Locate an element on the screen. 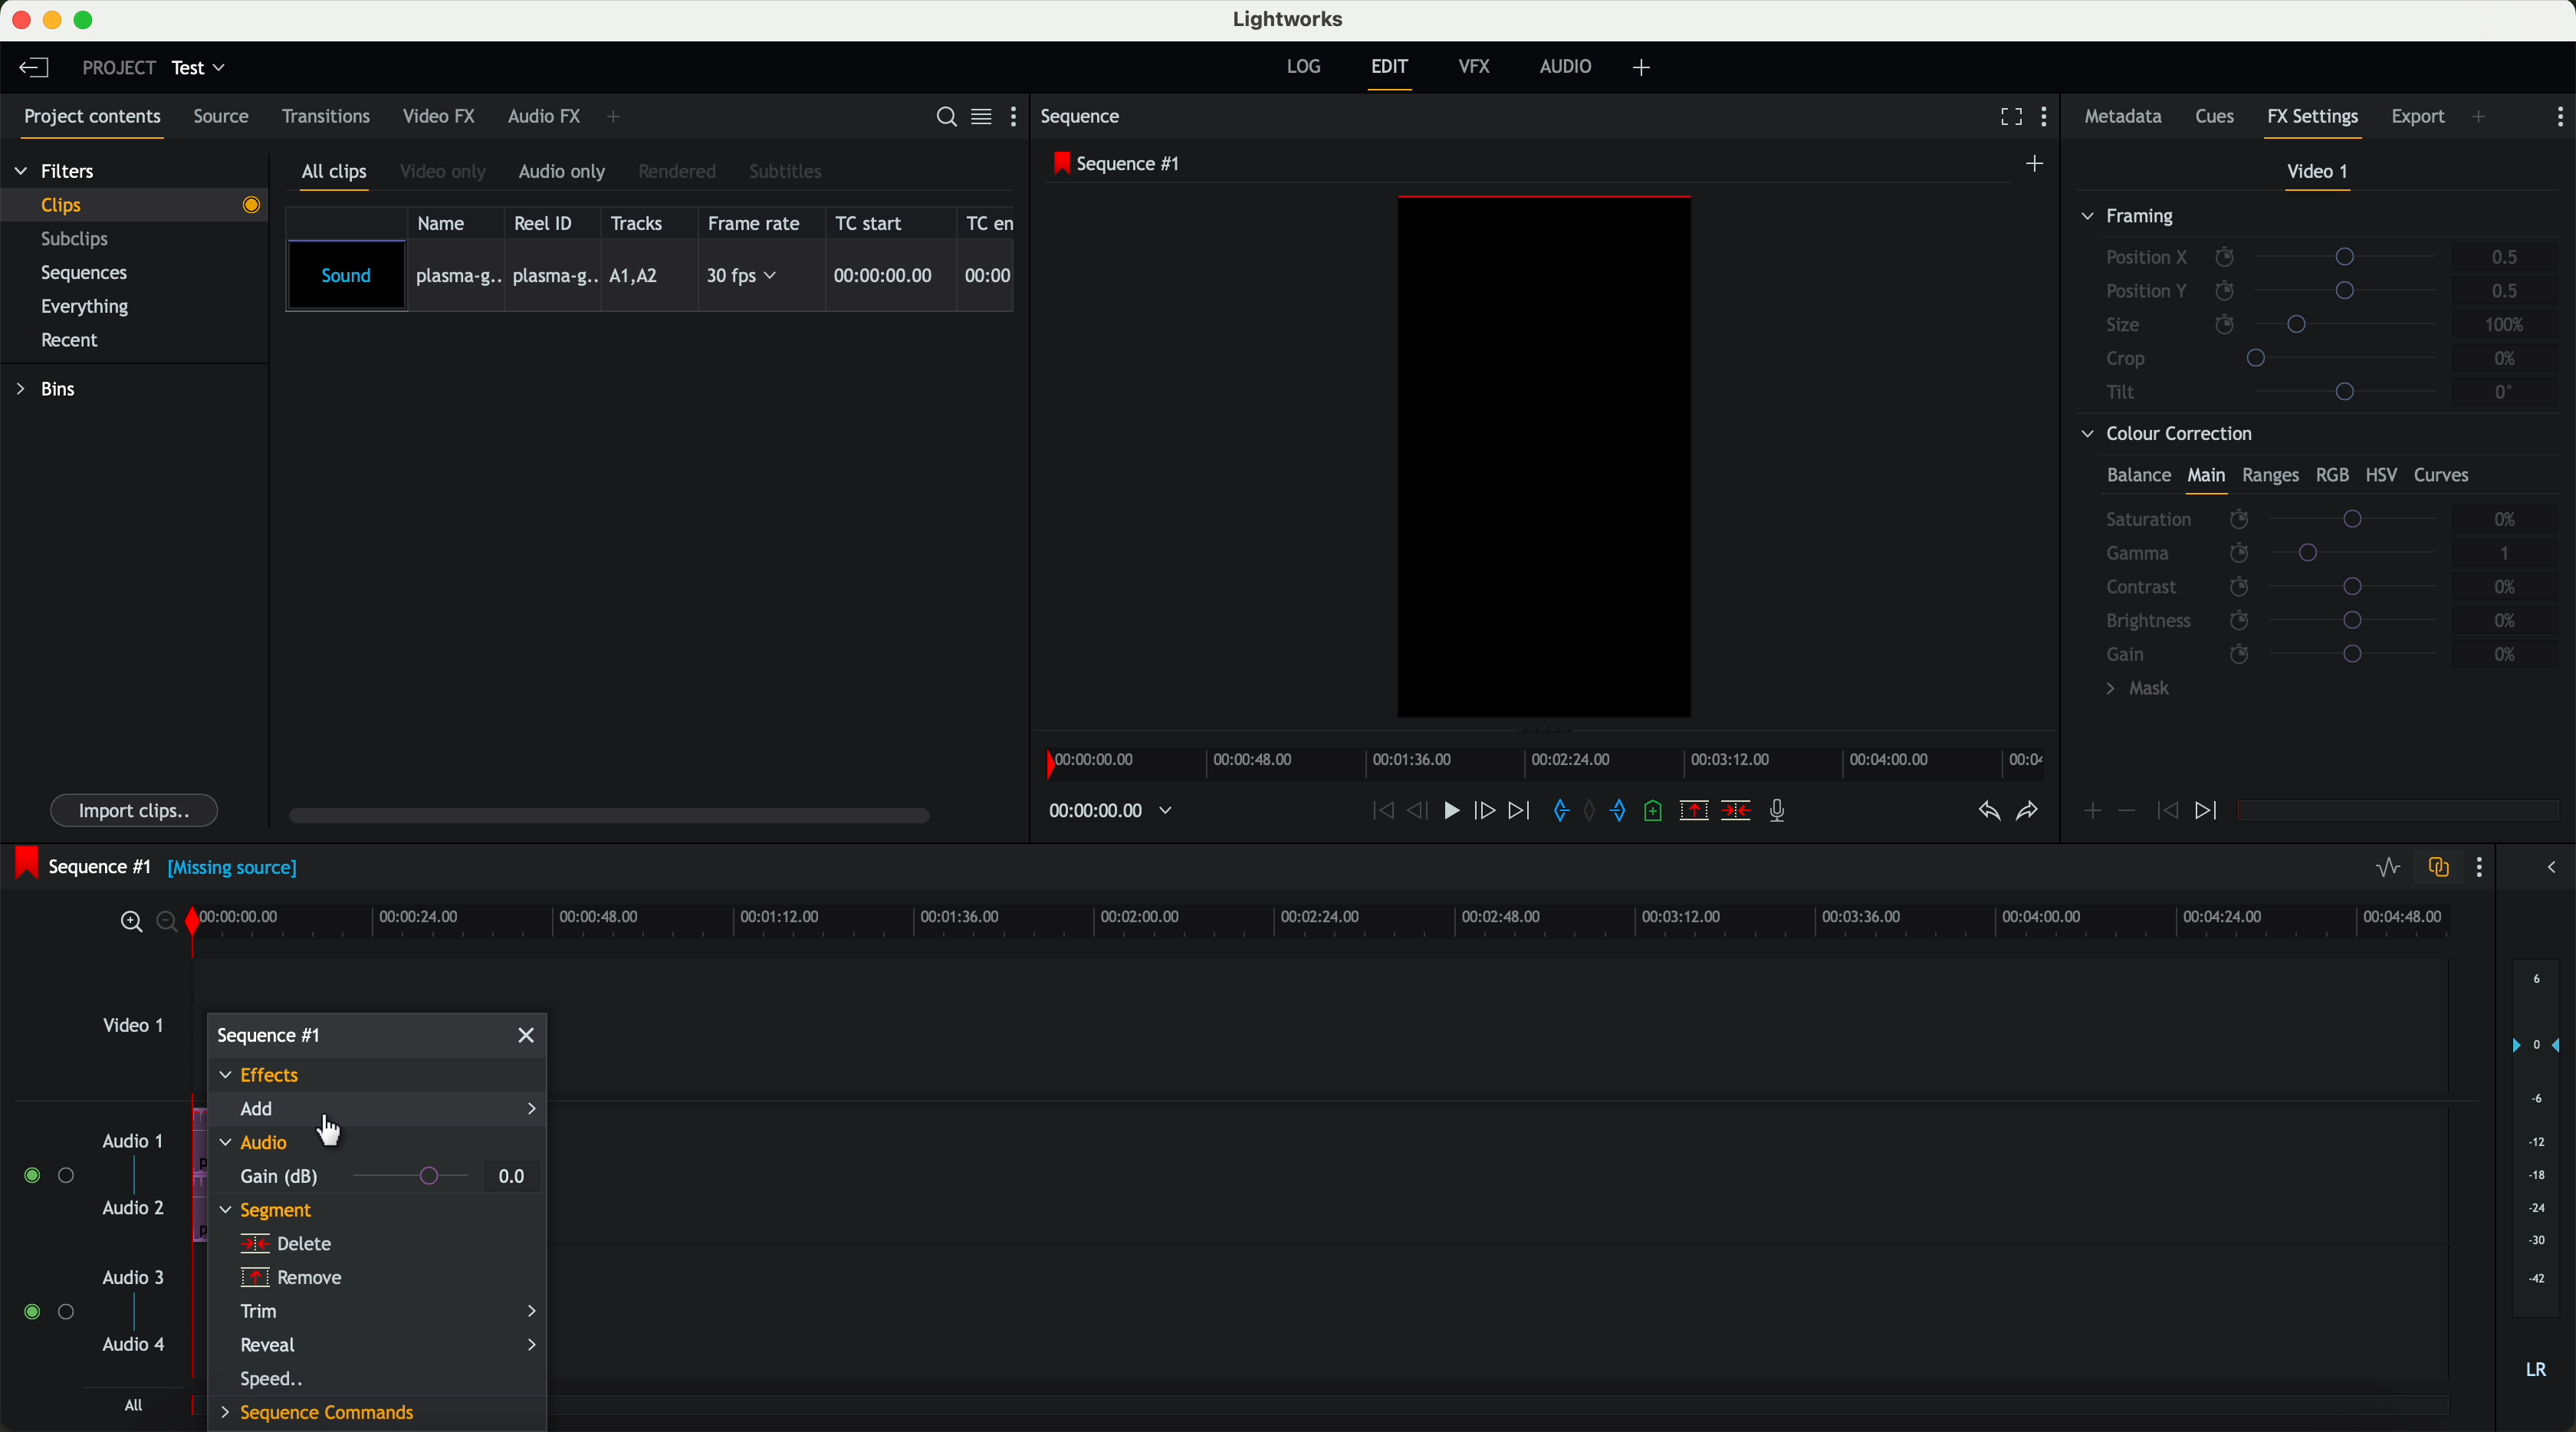 This screenshot has width=2576, height=1432. zoom out is located at coordinates (172, 926).